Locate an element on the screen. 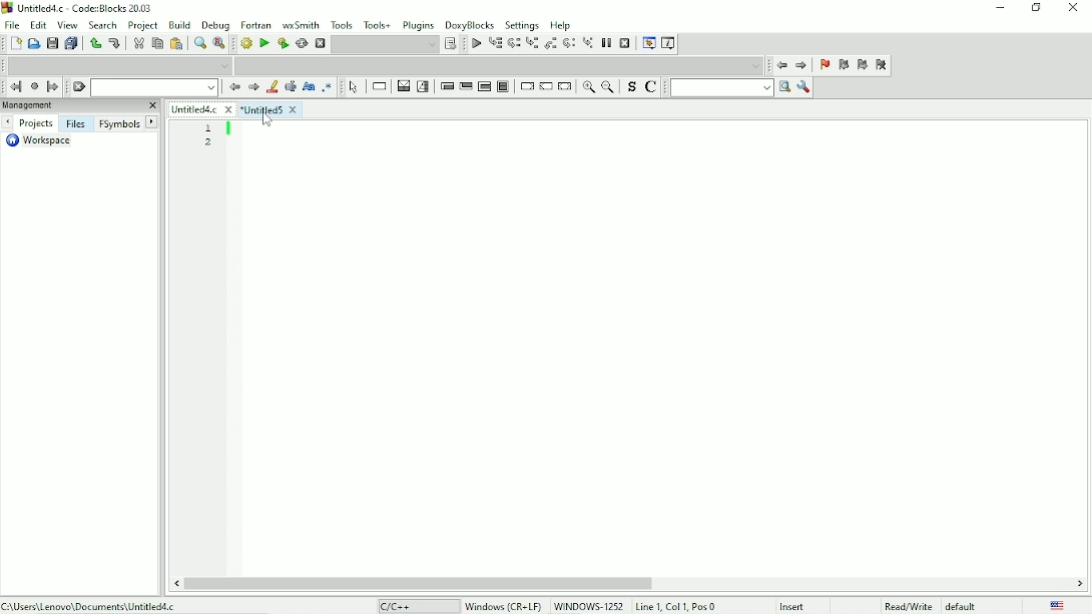 This screenshot has width=1092, height=614. Open is located at coordinates (33, 43).